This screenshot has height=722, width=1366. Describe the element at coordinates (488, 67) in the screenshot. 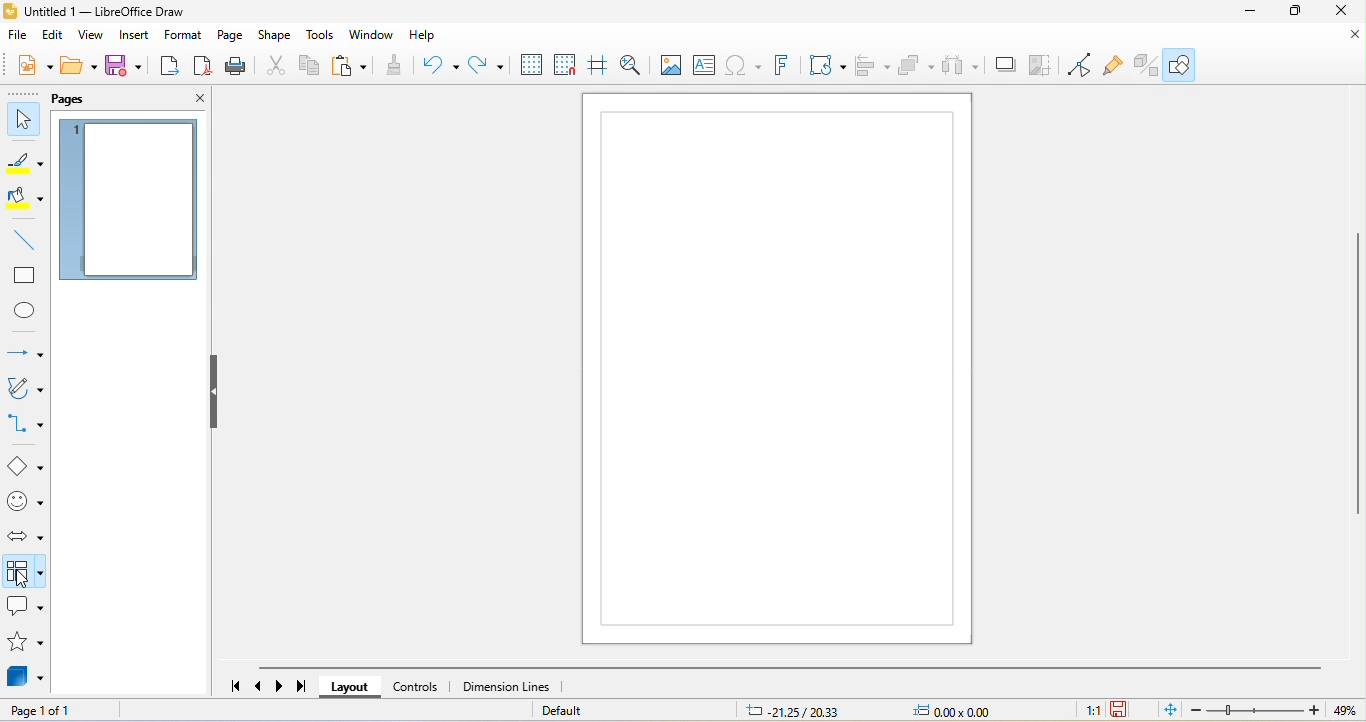

I see `redo` at that location.